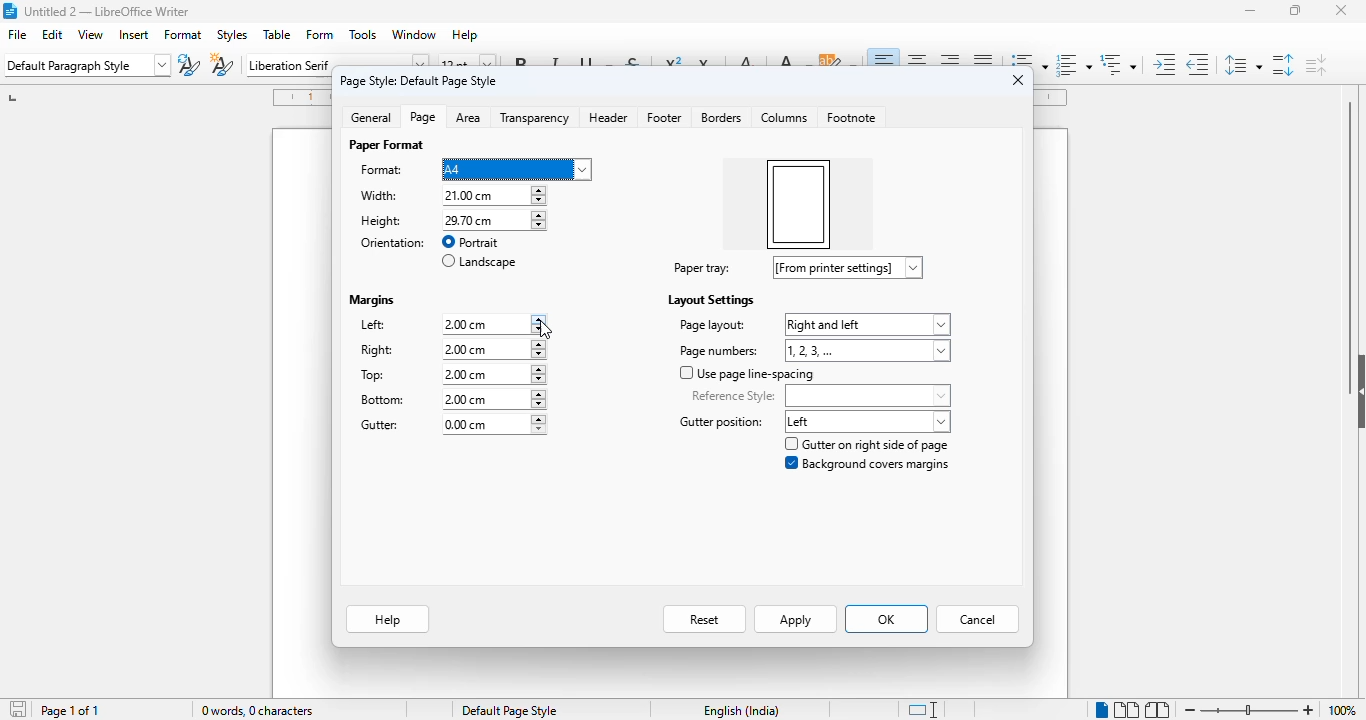  What do you see at coordinates (386, 195) in the screenshot?
I see `width` at bounding box center [386, 195].